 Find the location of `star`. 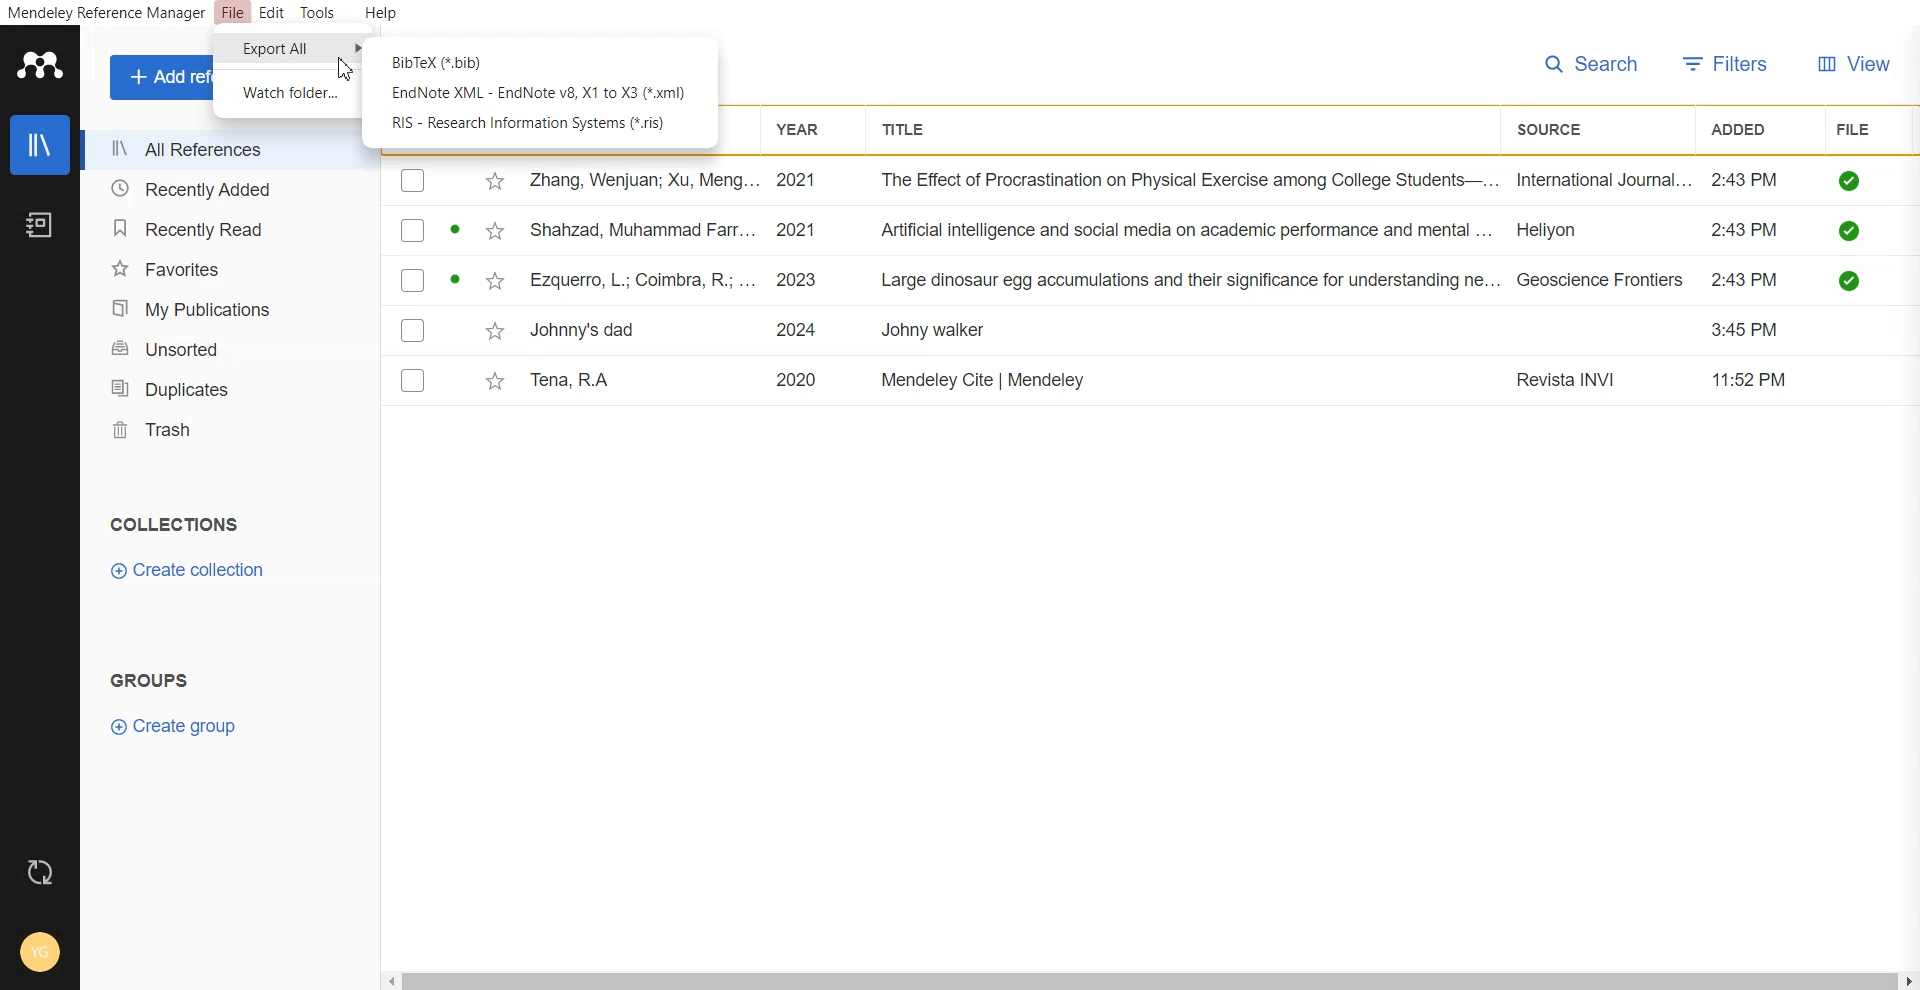

star is located at coordinates (494, 182).